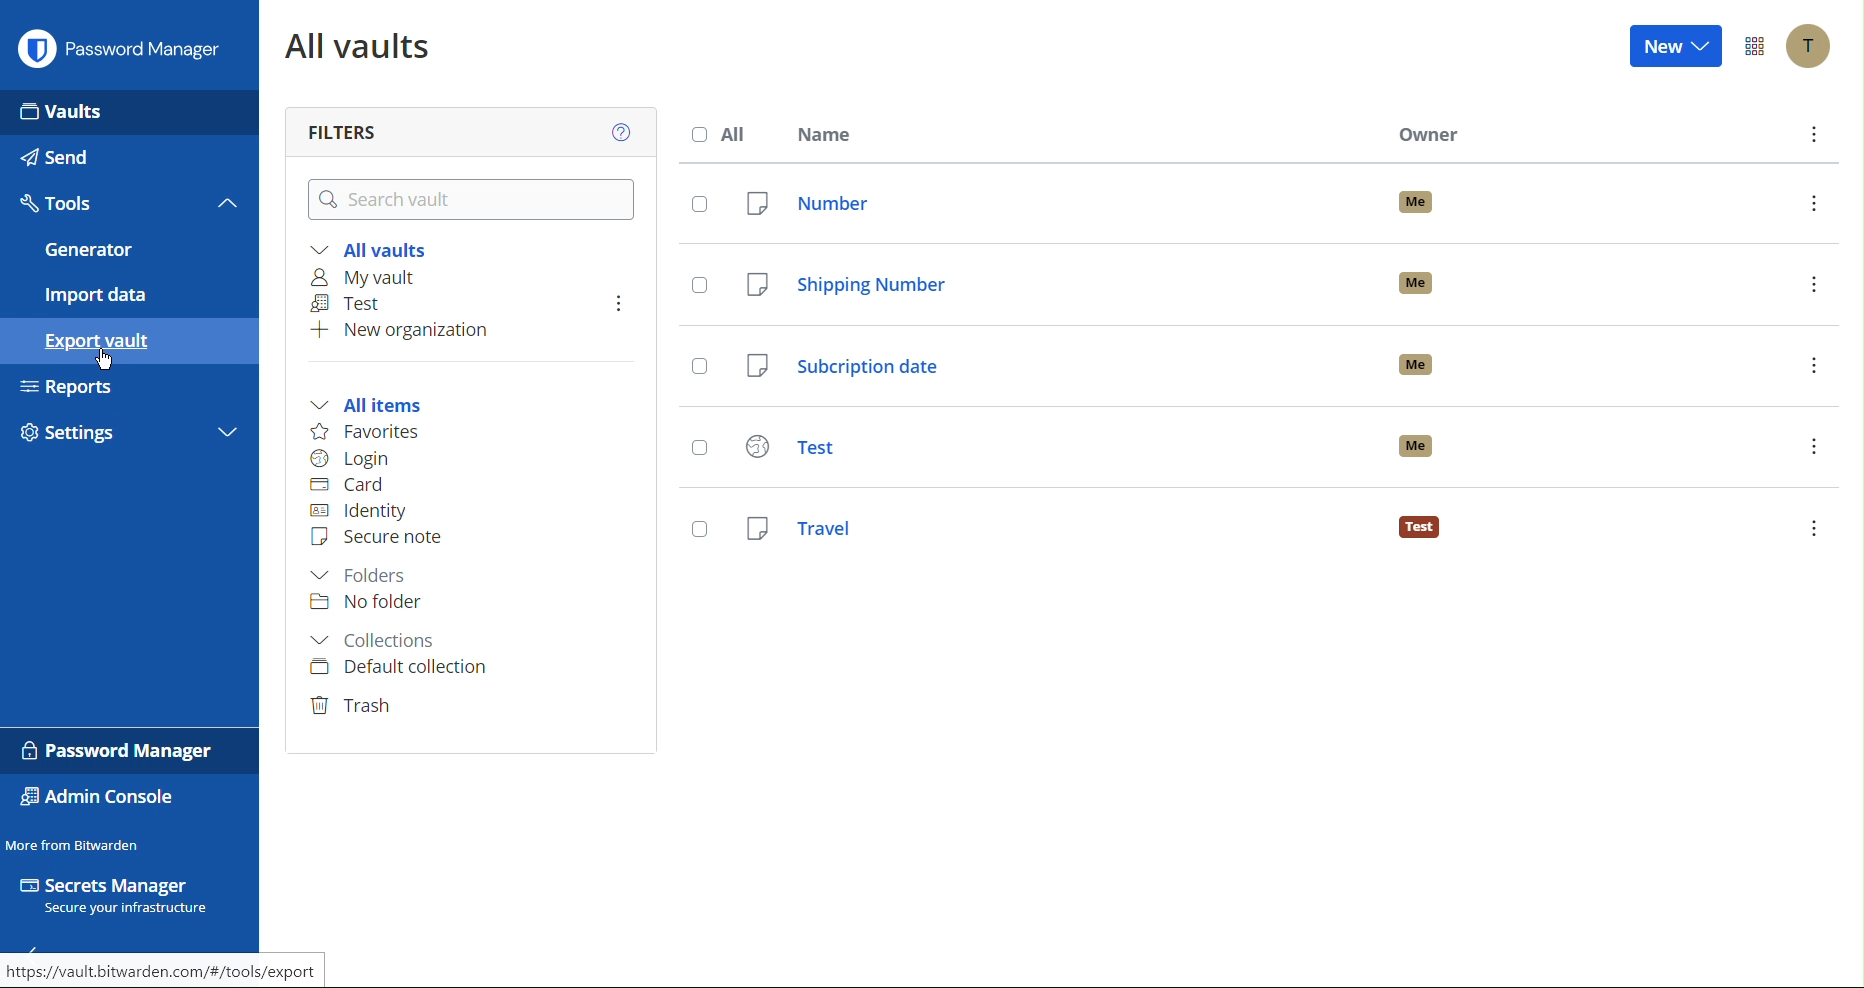  What do you see at coordinates (1814, 284) in the screenshot?
I see `options` at bounding box center [1814, 284].